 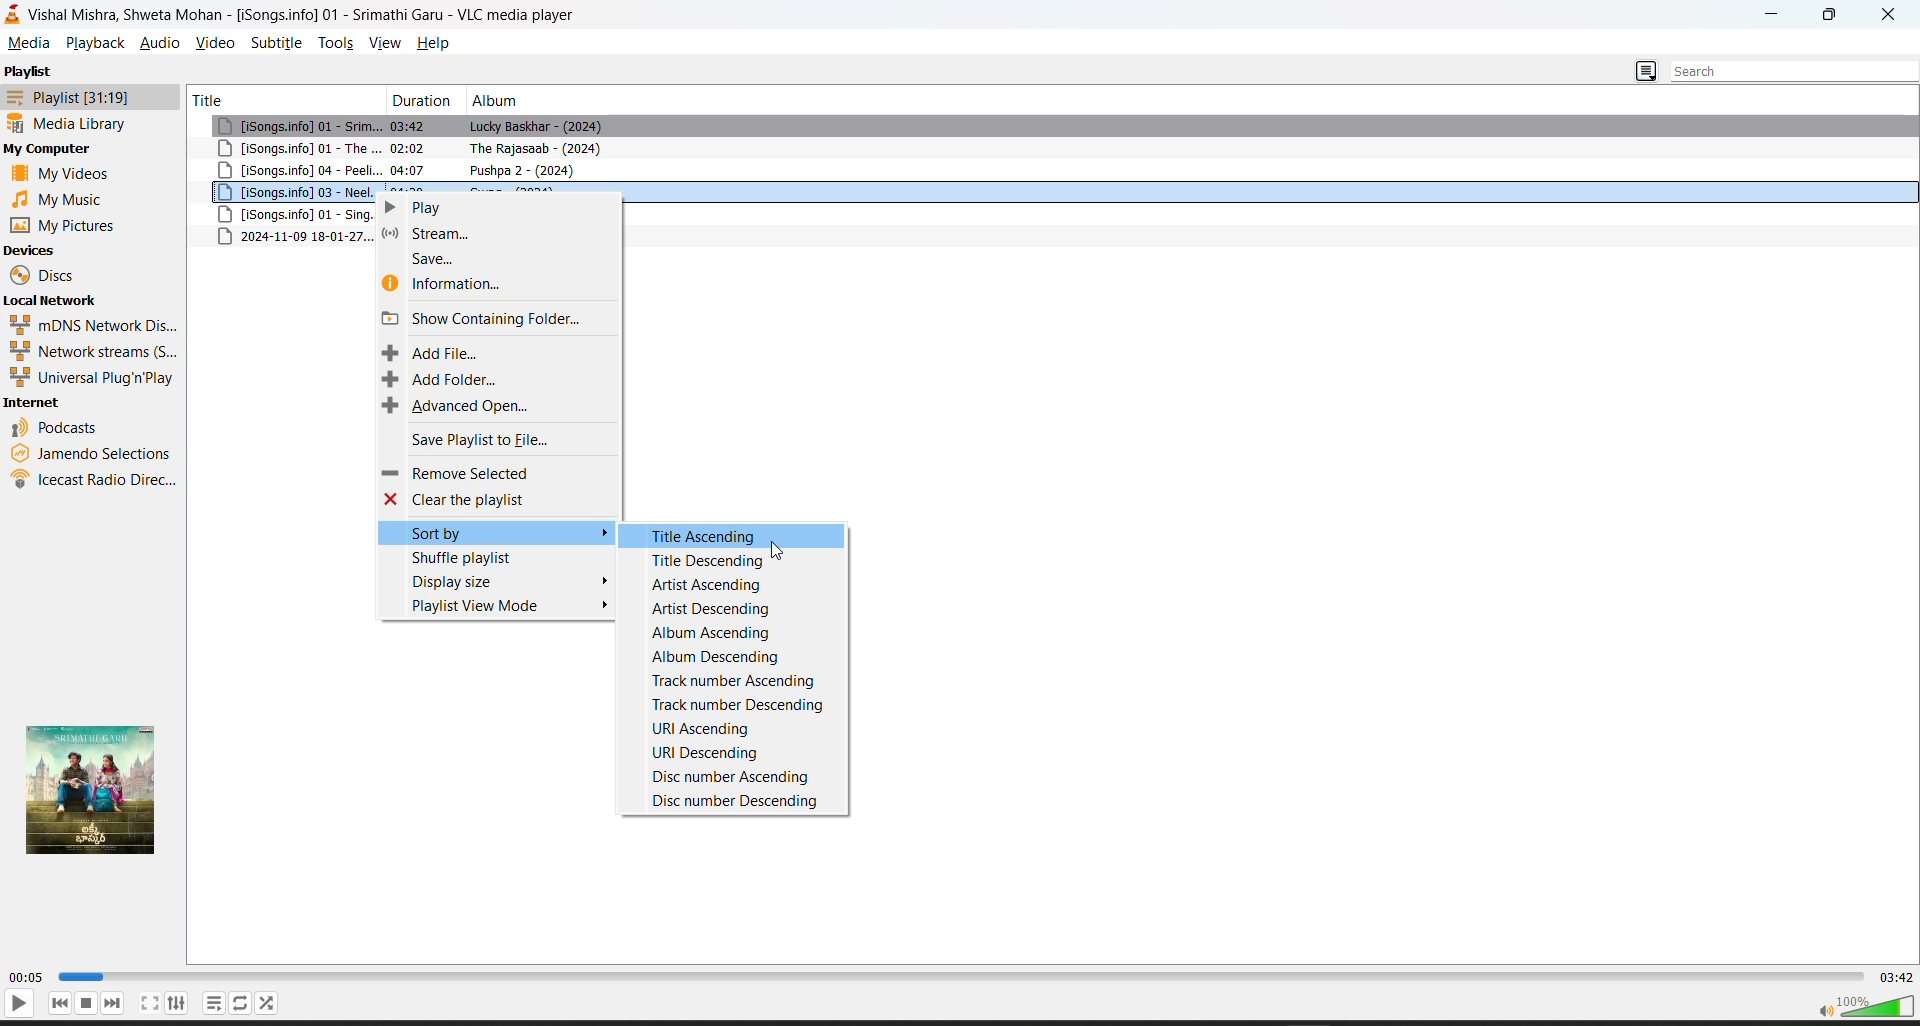 I want to click on cursor, so click(x=775, y=550).